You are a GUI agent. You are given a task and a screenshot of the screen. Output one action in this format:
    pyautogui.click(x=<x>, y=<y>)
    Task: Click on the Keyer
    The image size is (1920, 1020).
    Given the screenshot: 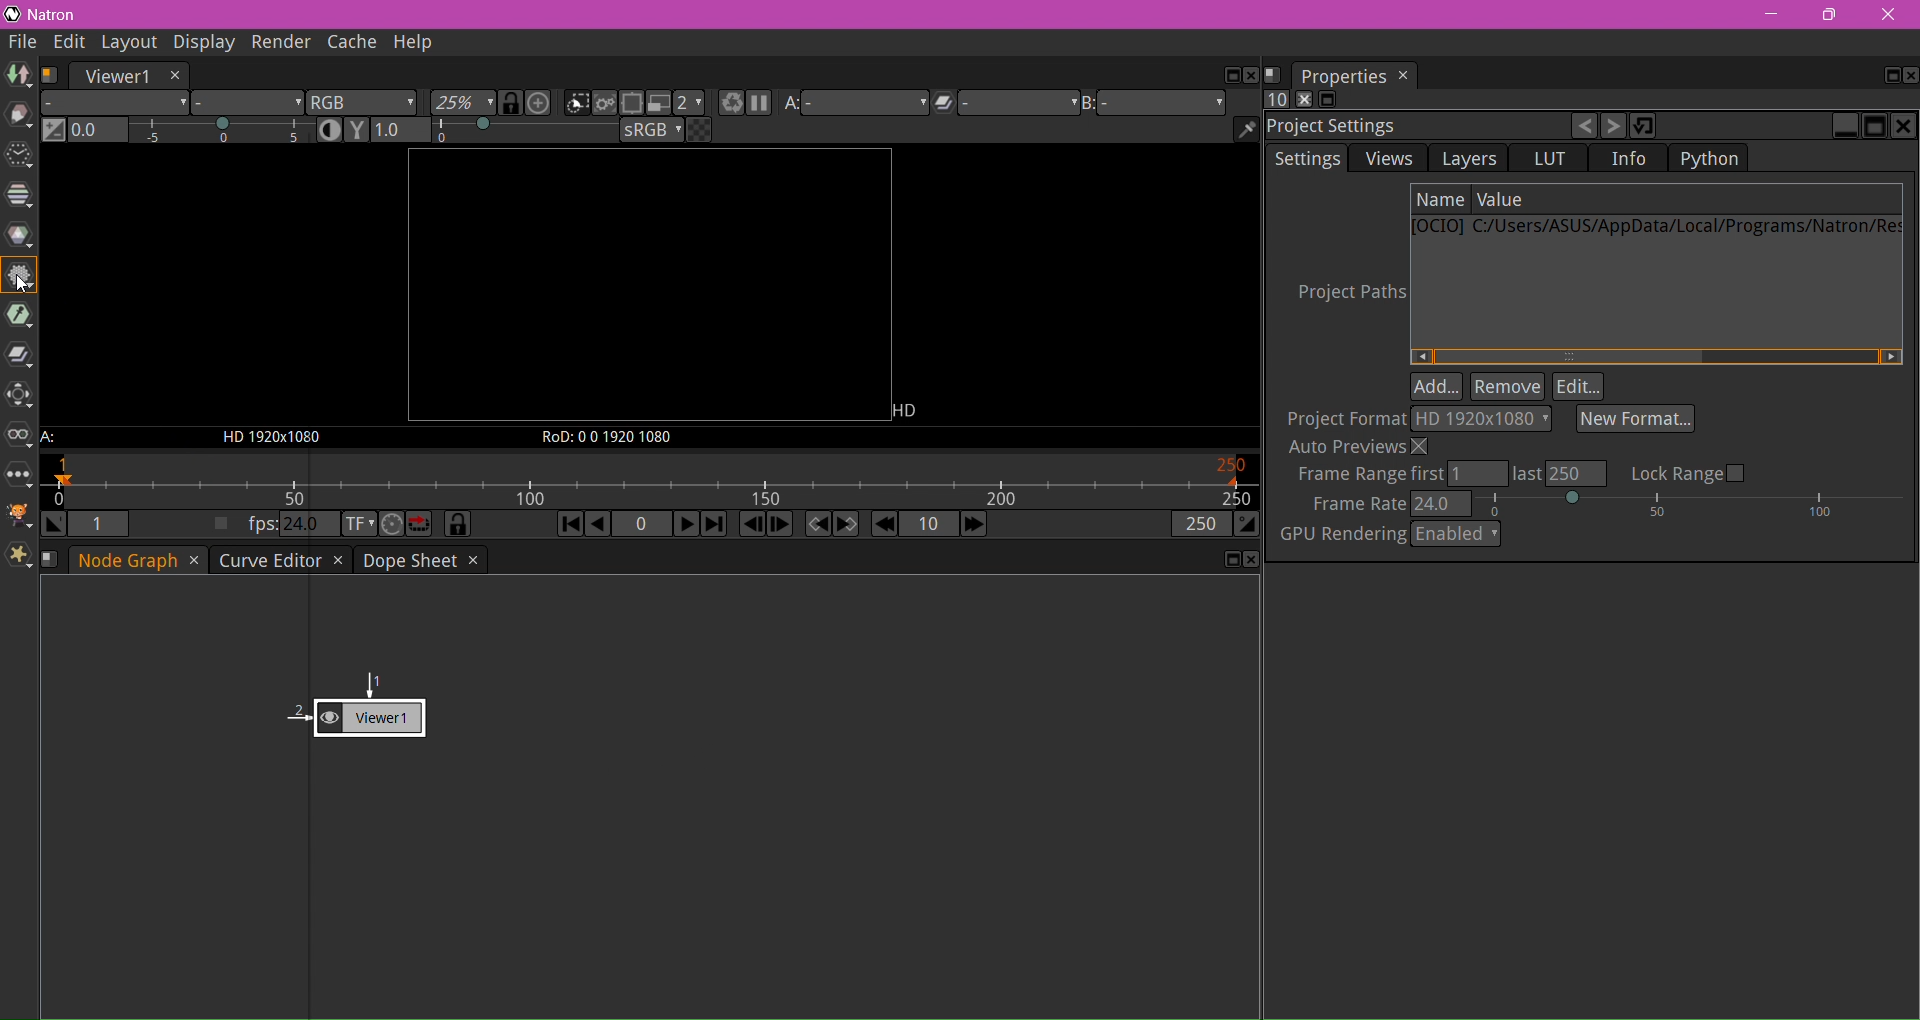 What is the action you would take?
    pyautogui.click(x=20, y=316)
    